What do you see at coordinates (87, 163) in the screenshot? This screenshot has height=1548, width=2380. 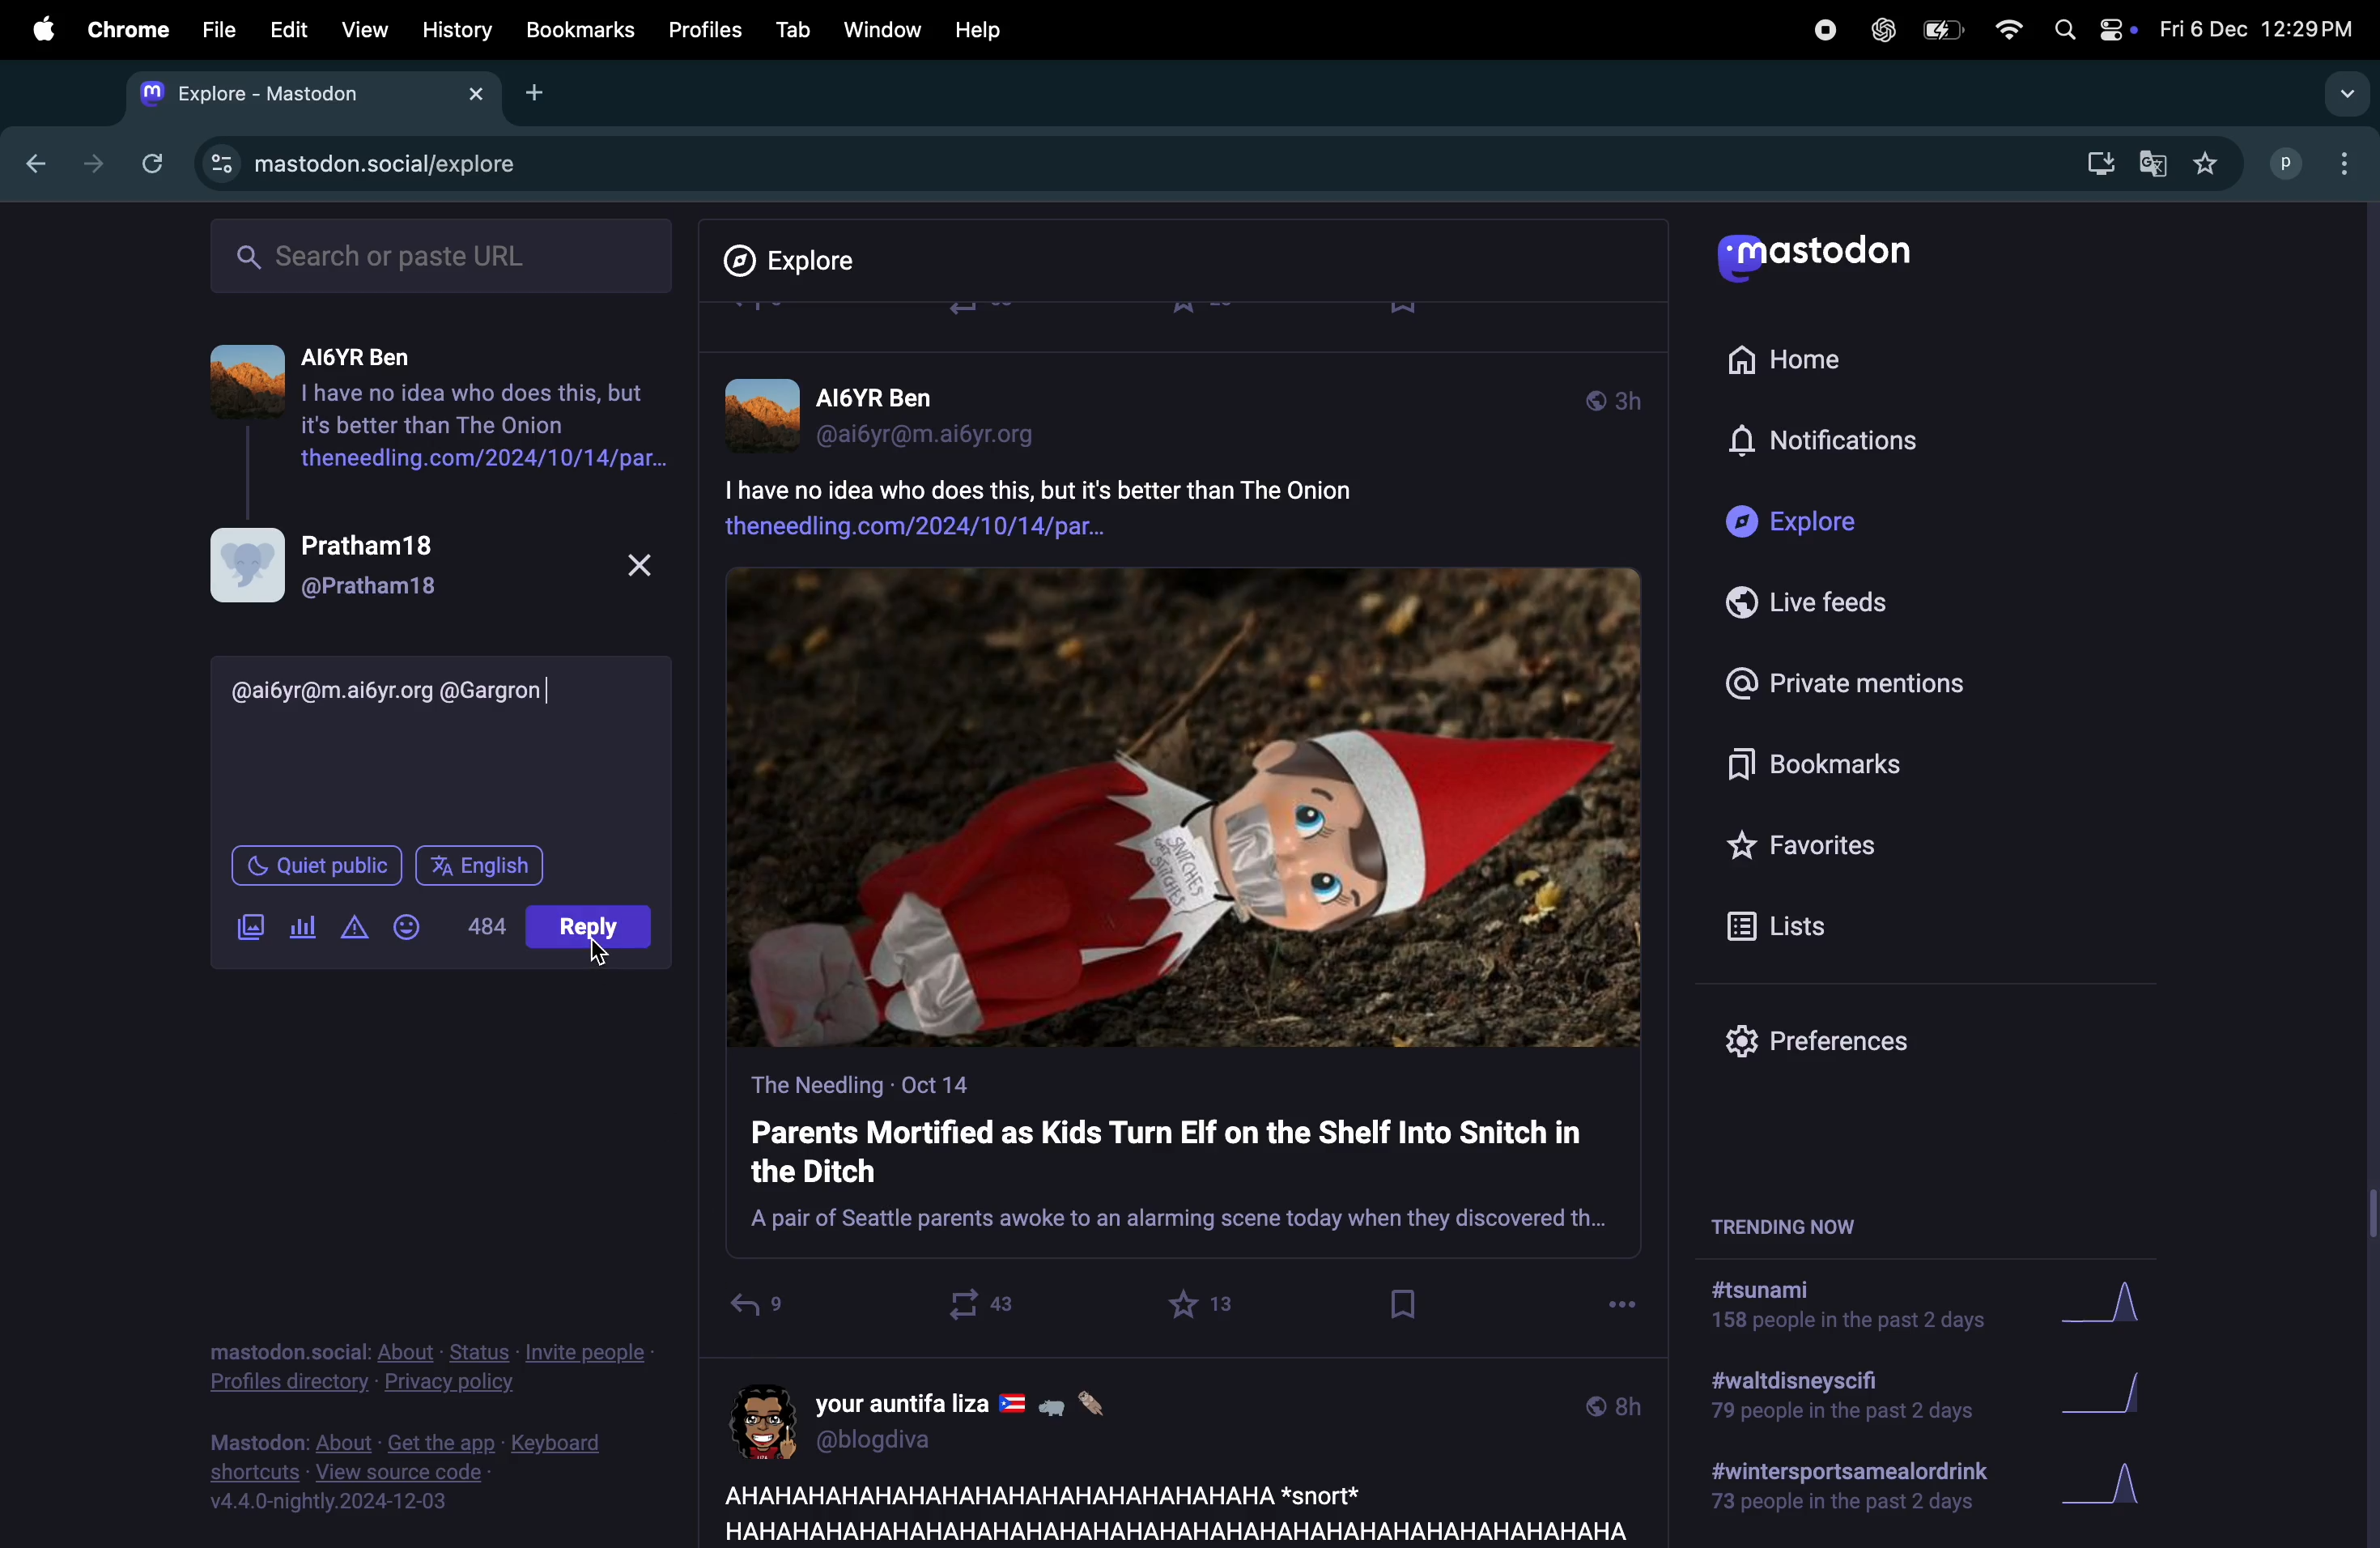 I see `forward` at bounding box center [87, 163].